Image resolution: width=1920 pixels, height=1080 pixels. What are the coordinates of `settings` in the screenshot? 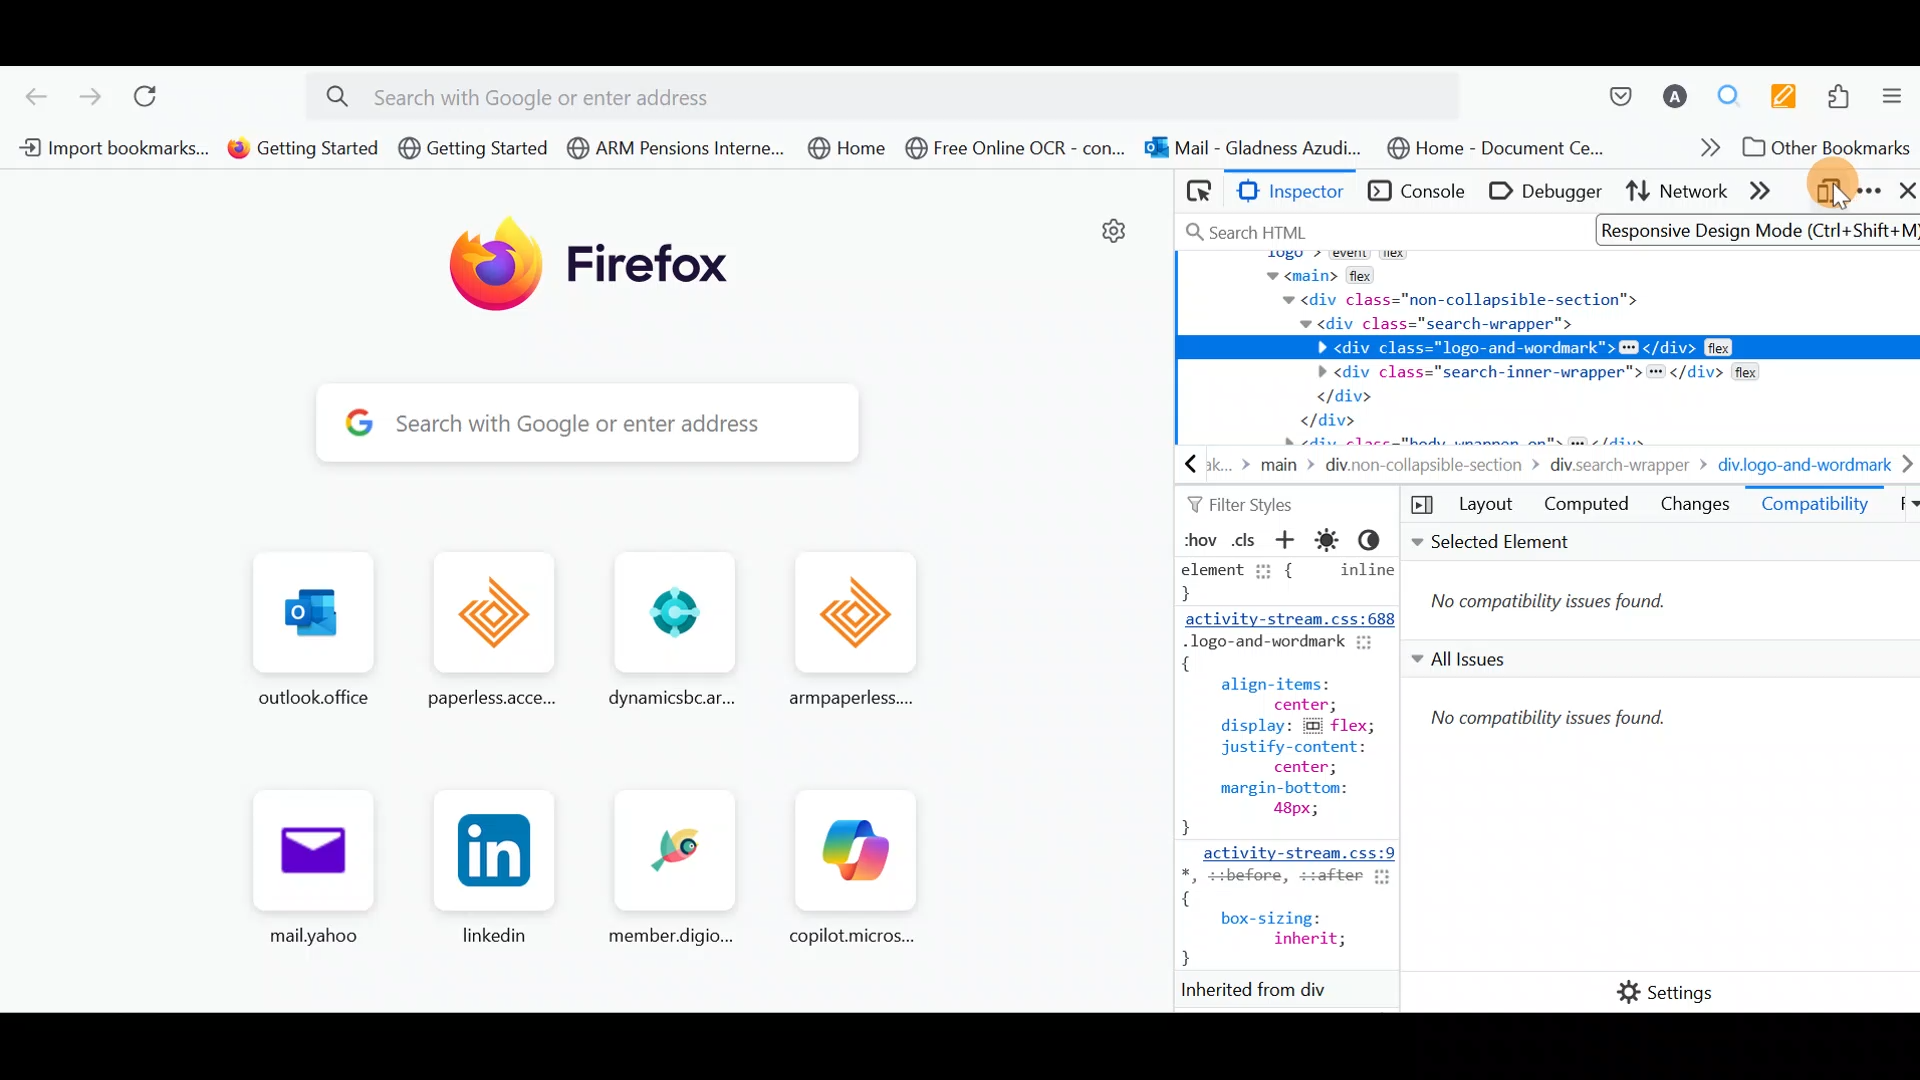 It's located at (1110, 232).